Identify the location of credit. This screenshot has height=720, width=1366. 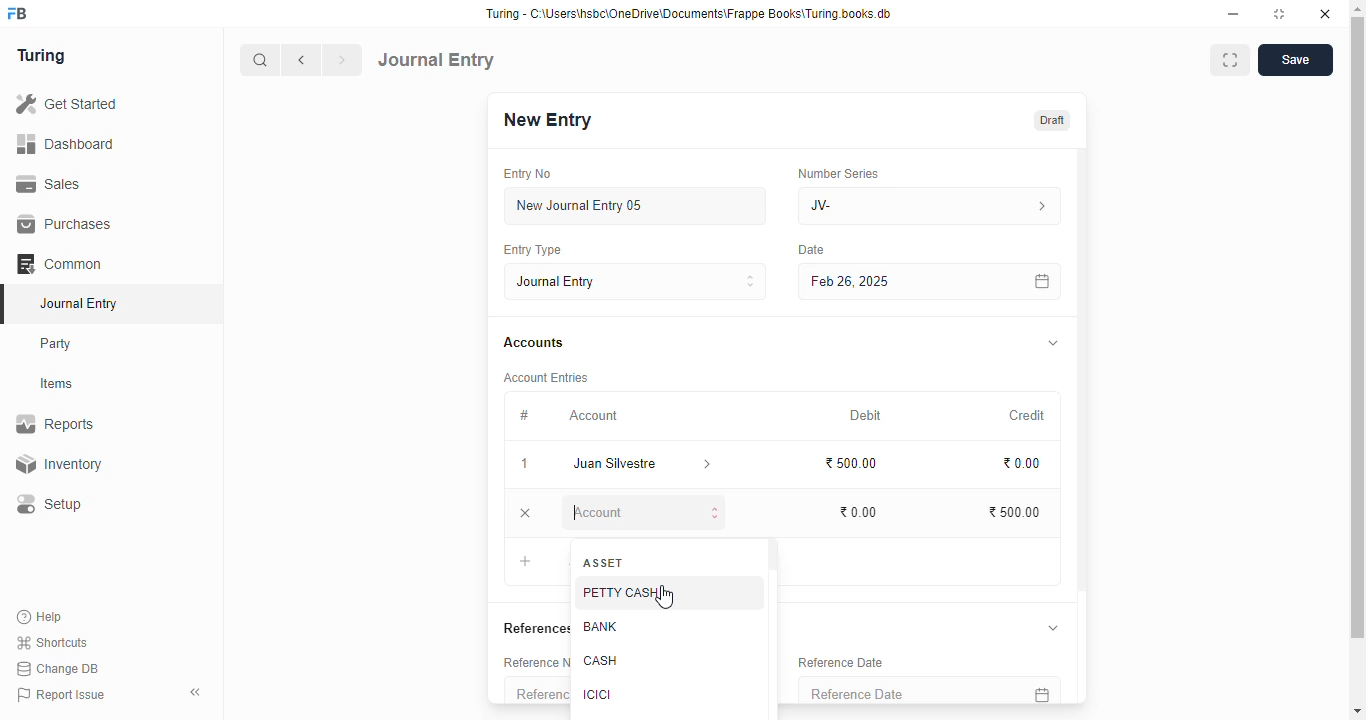
(1027, 414).